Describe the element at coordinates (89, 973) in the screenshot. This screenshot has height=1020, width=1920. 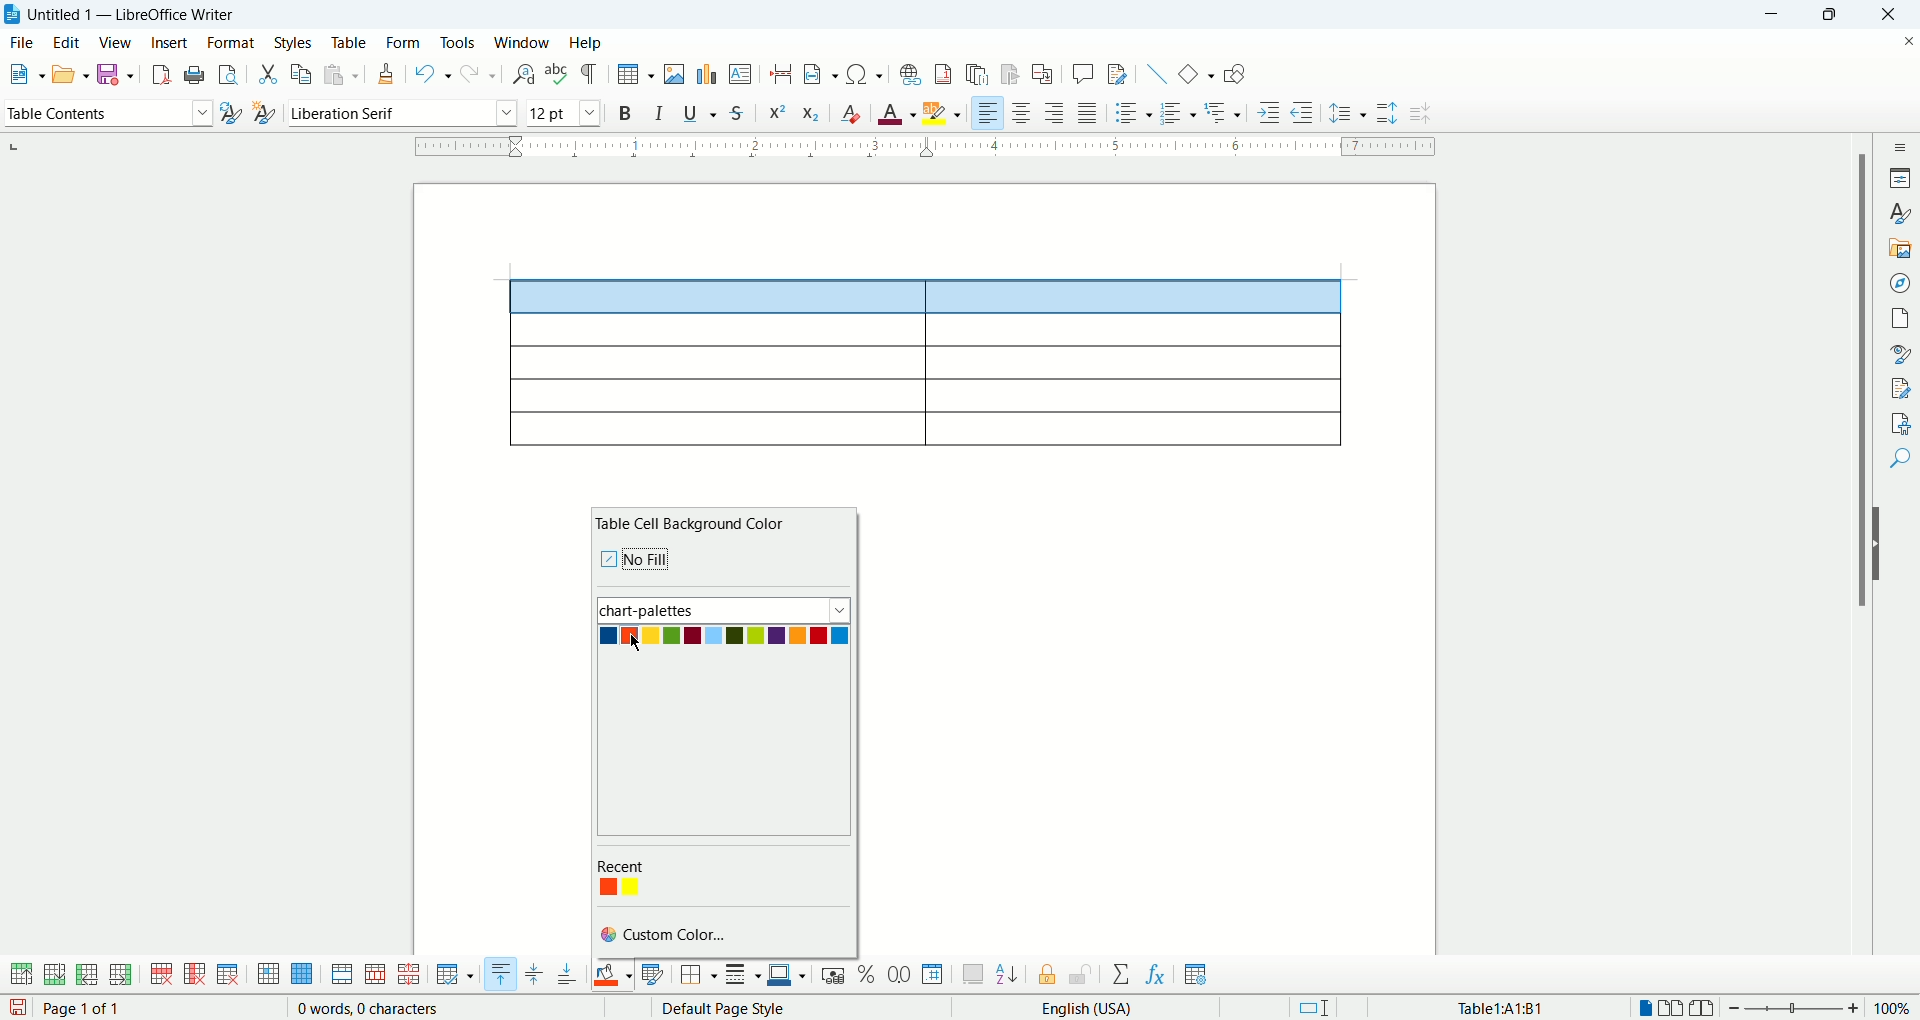
I see `insert column before` at that location.